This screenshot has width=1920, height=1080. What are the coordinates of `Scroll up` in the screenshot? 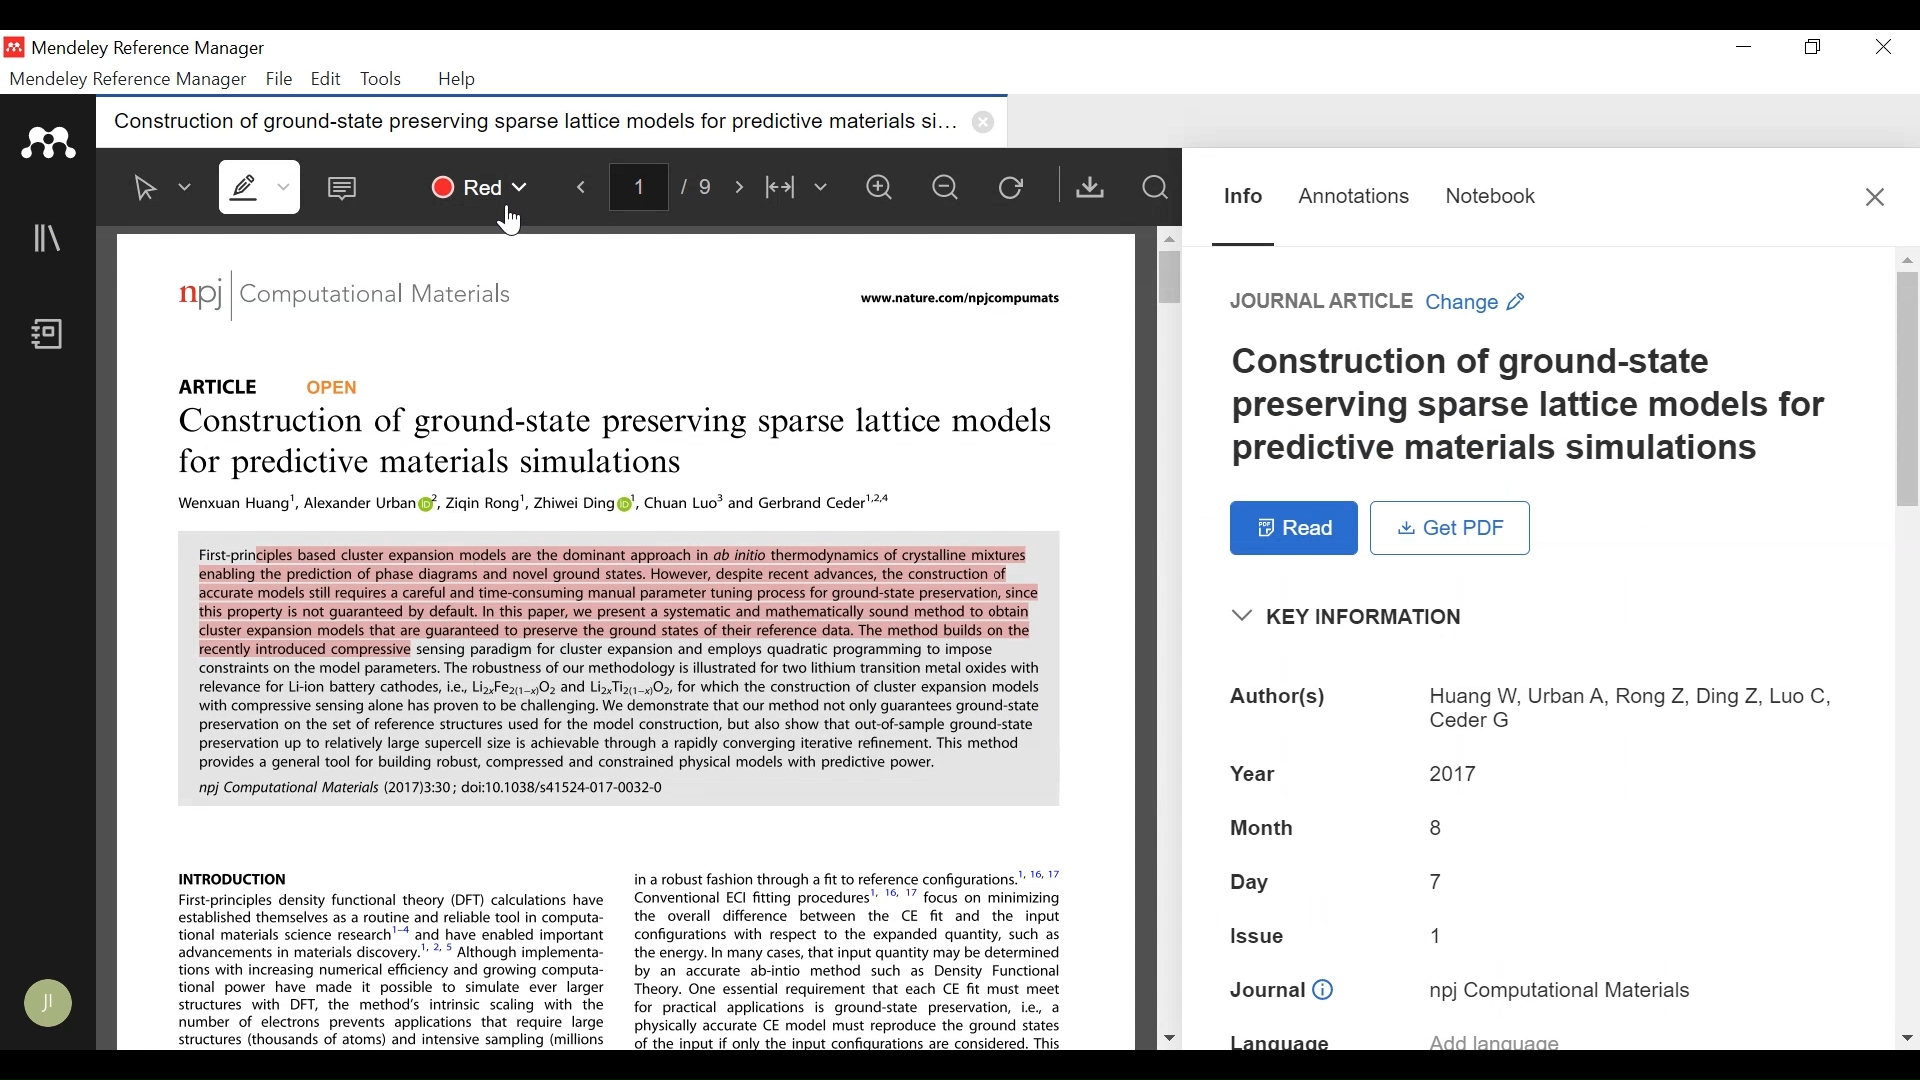 It's located at (1167, 235).